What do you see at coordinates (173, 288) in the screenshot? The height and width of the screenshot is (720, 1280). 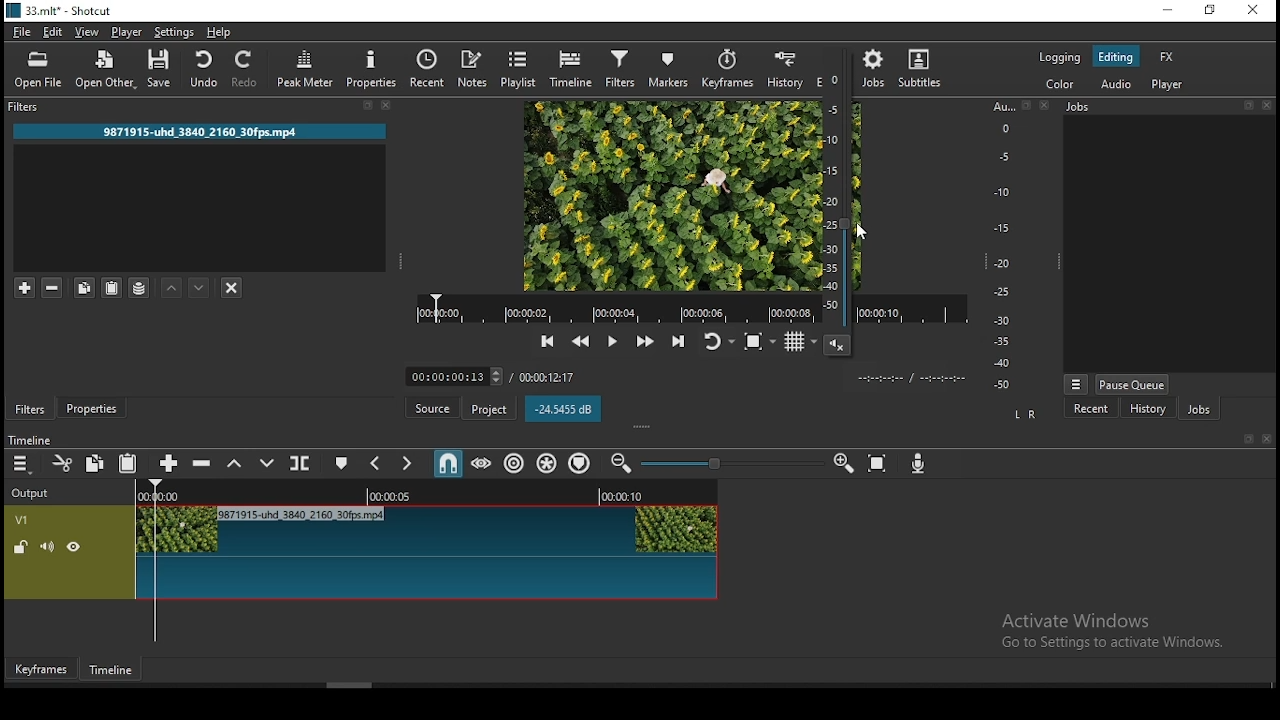 I see `move filter up` at bounding box center [173, 288].